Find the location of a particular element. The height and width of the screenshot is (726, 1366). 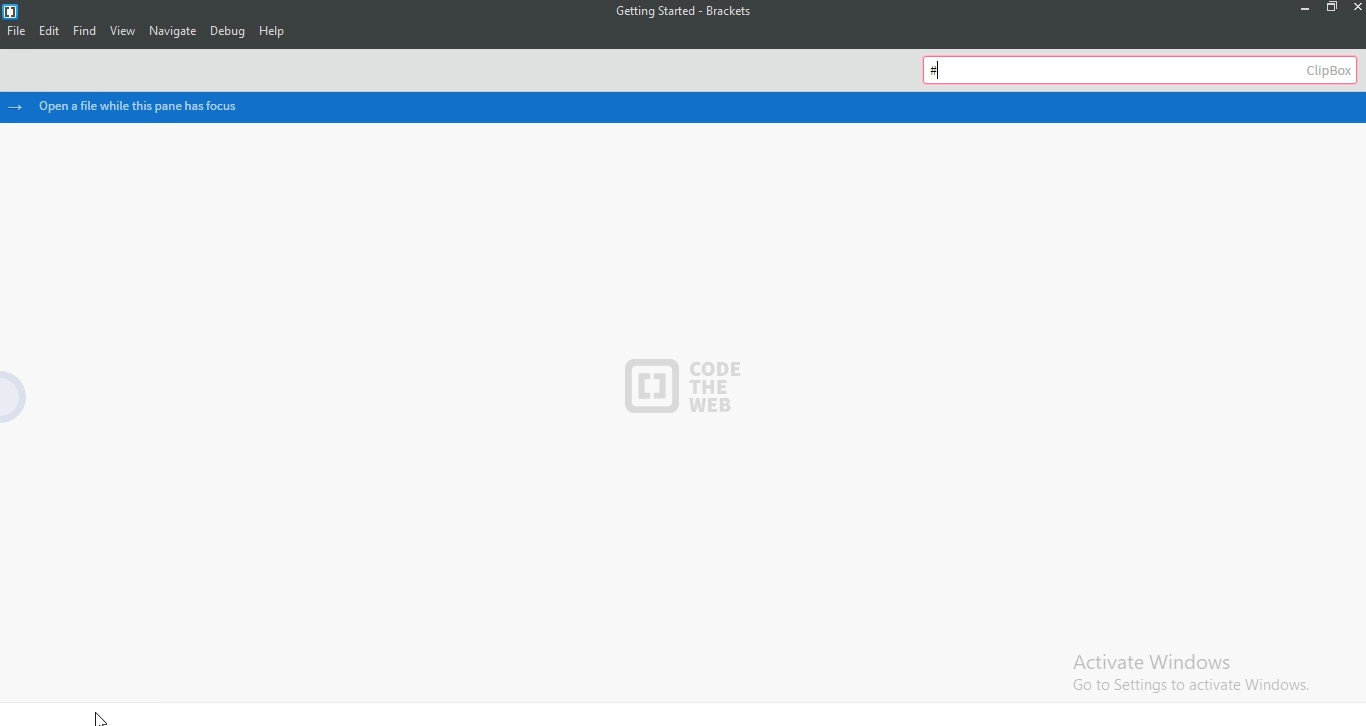

Code The Web is located at coordinates (679, 387).